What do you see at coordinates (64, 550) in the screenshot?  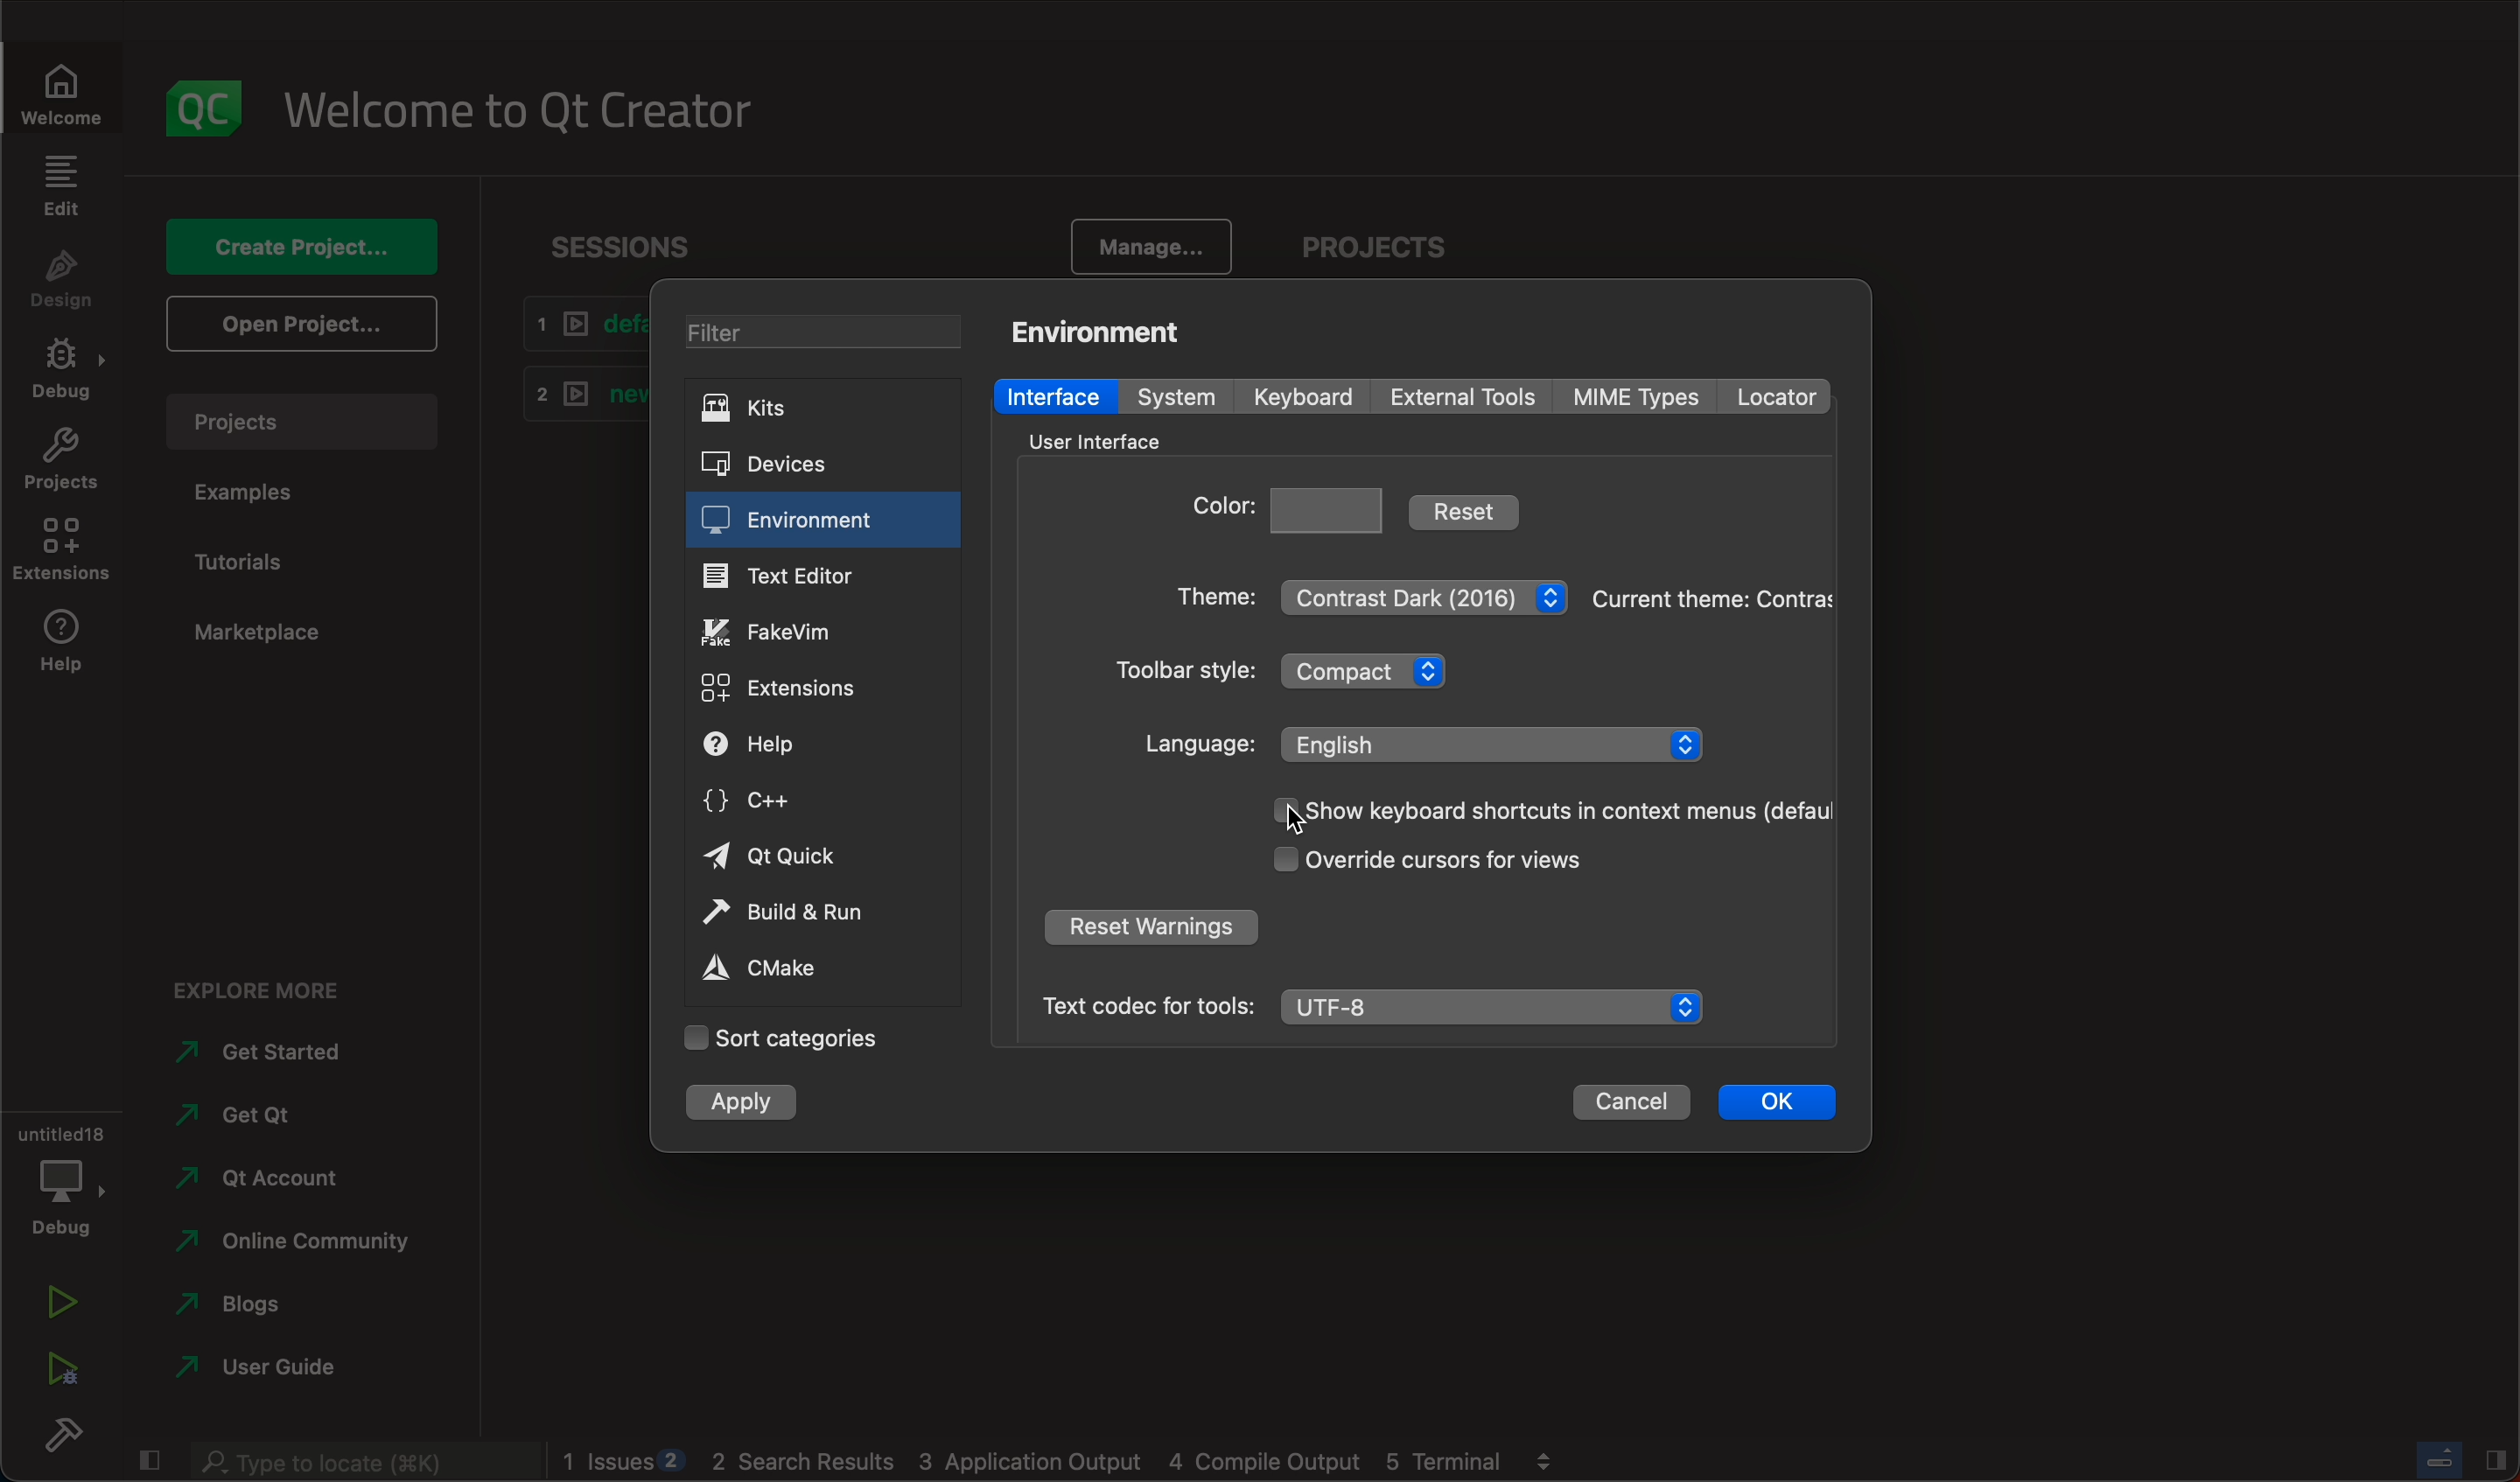 I see `extensions` at bounding box center [64, 550].